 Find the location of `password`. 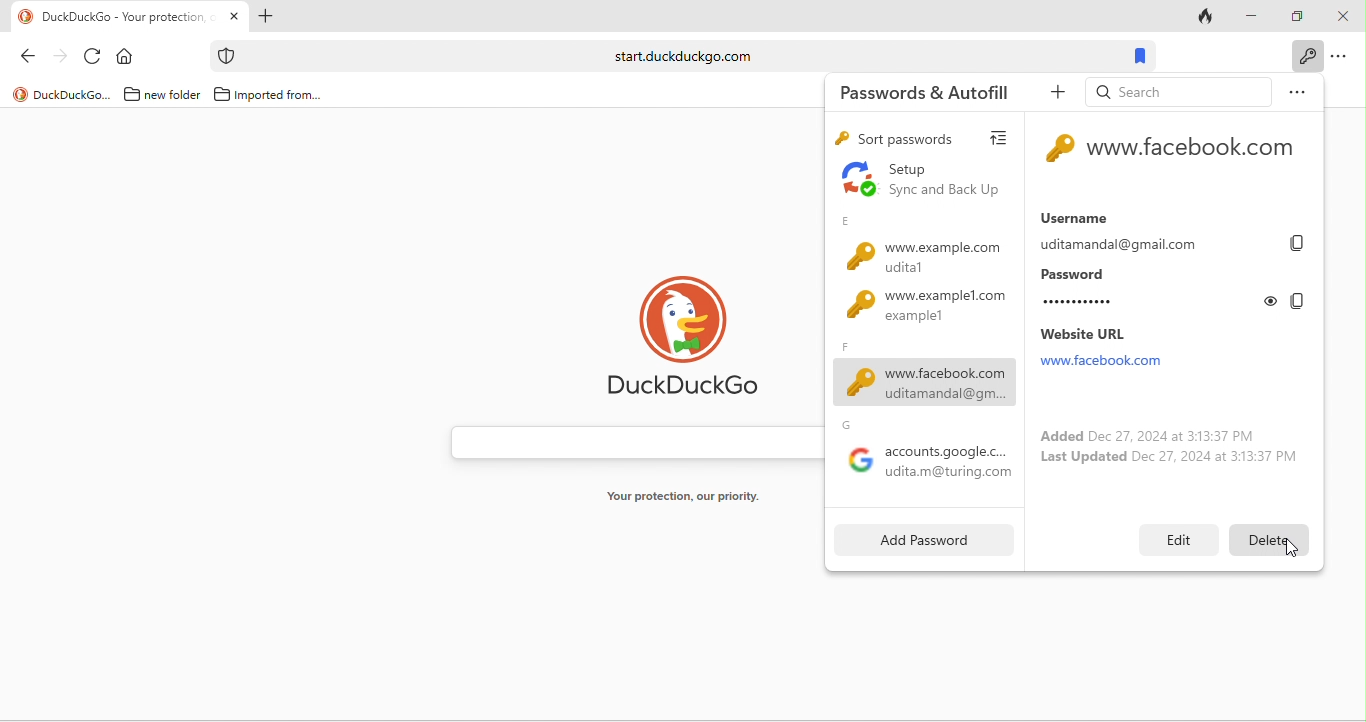

password is located at coordinates (1144, 290).